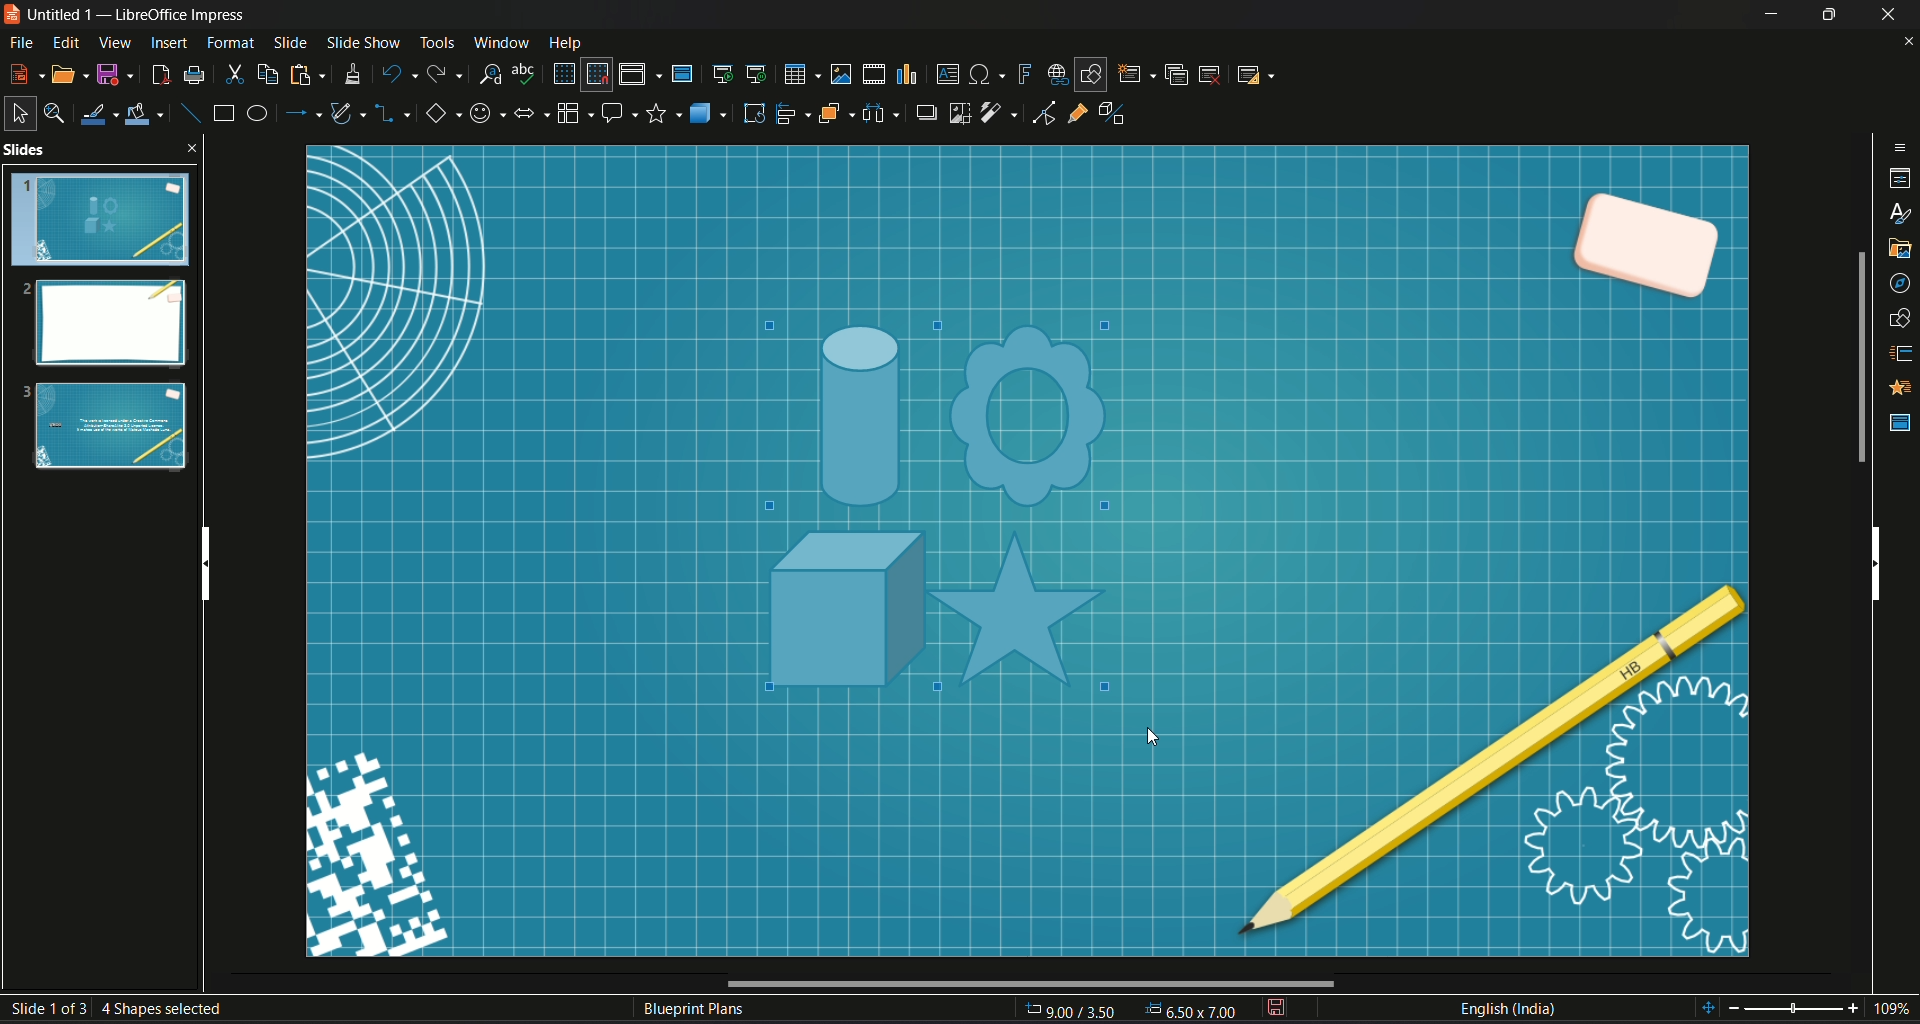 Image resolution: width=1920 pixels, height=1024 pixels. What do you see at coordinates (1827, 14) in the screenshot?
I see `Minimize/Maximize` at bounding box center [1827, 14].